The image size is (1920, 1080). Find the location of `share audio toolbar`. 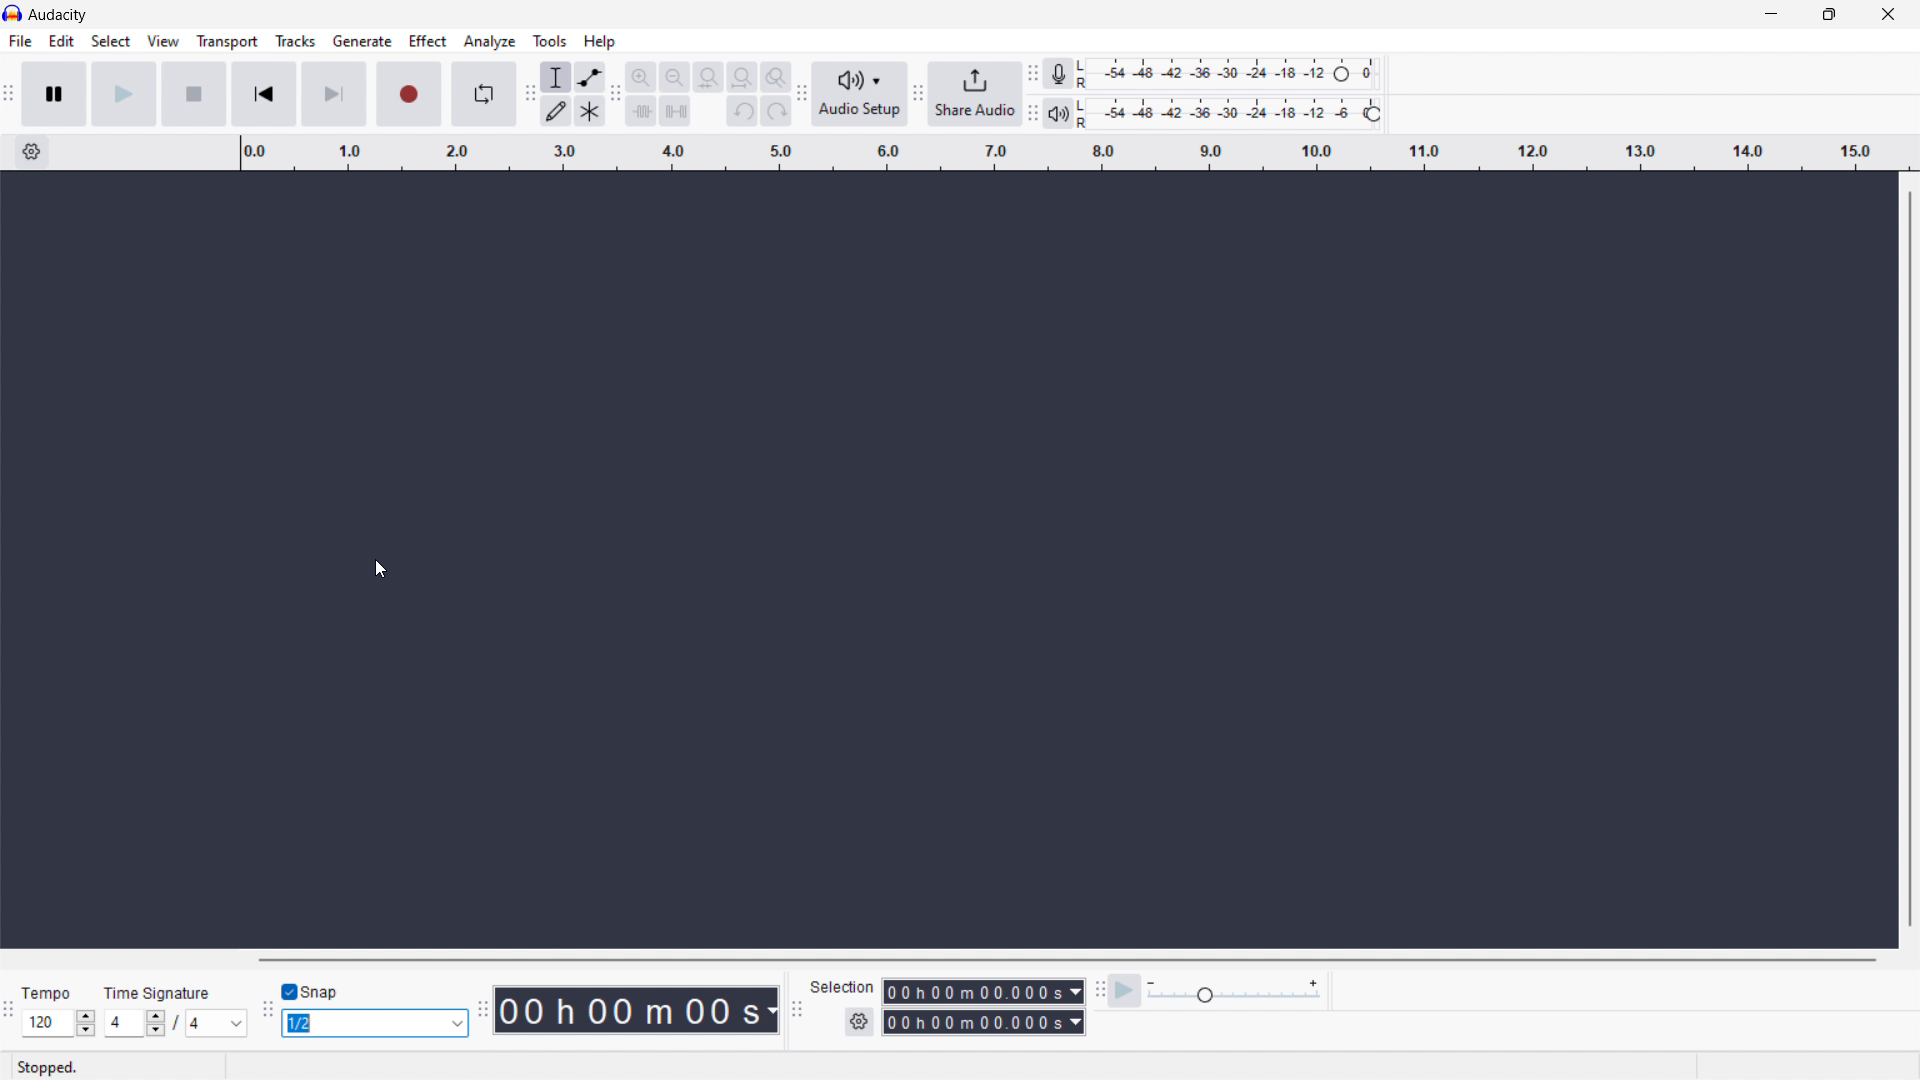

share audio toolbar is located at coordinates (918, 93).